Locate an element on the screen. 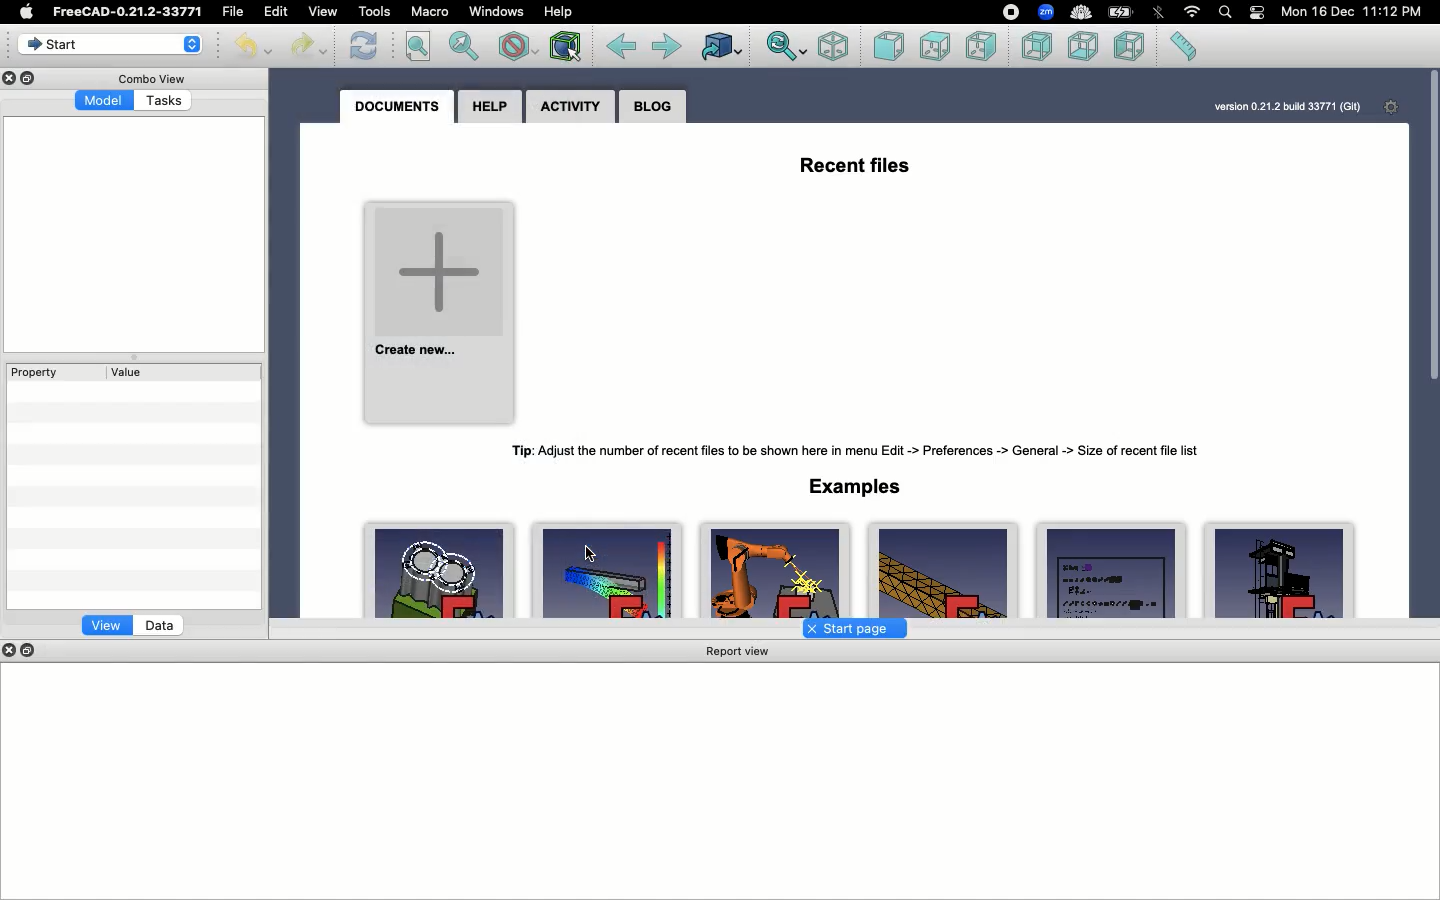 The width and height of the screenshot is (1440, 900). Bounding box is located at coordinates (568, 46).